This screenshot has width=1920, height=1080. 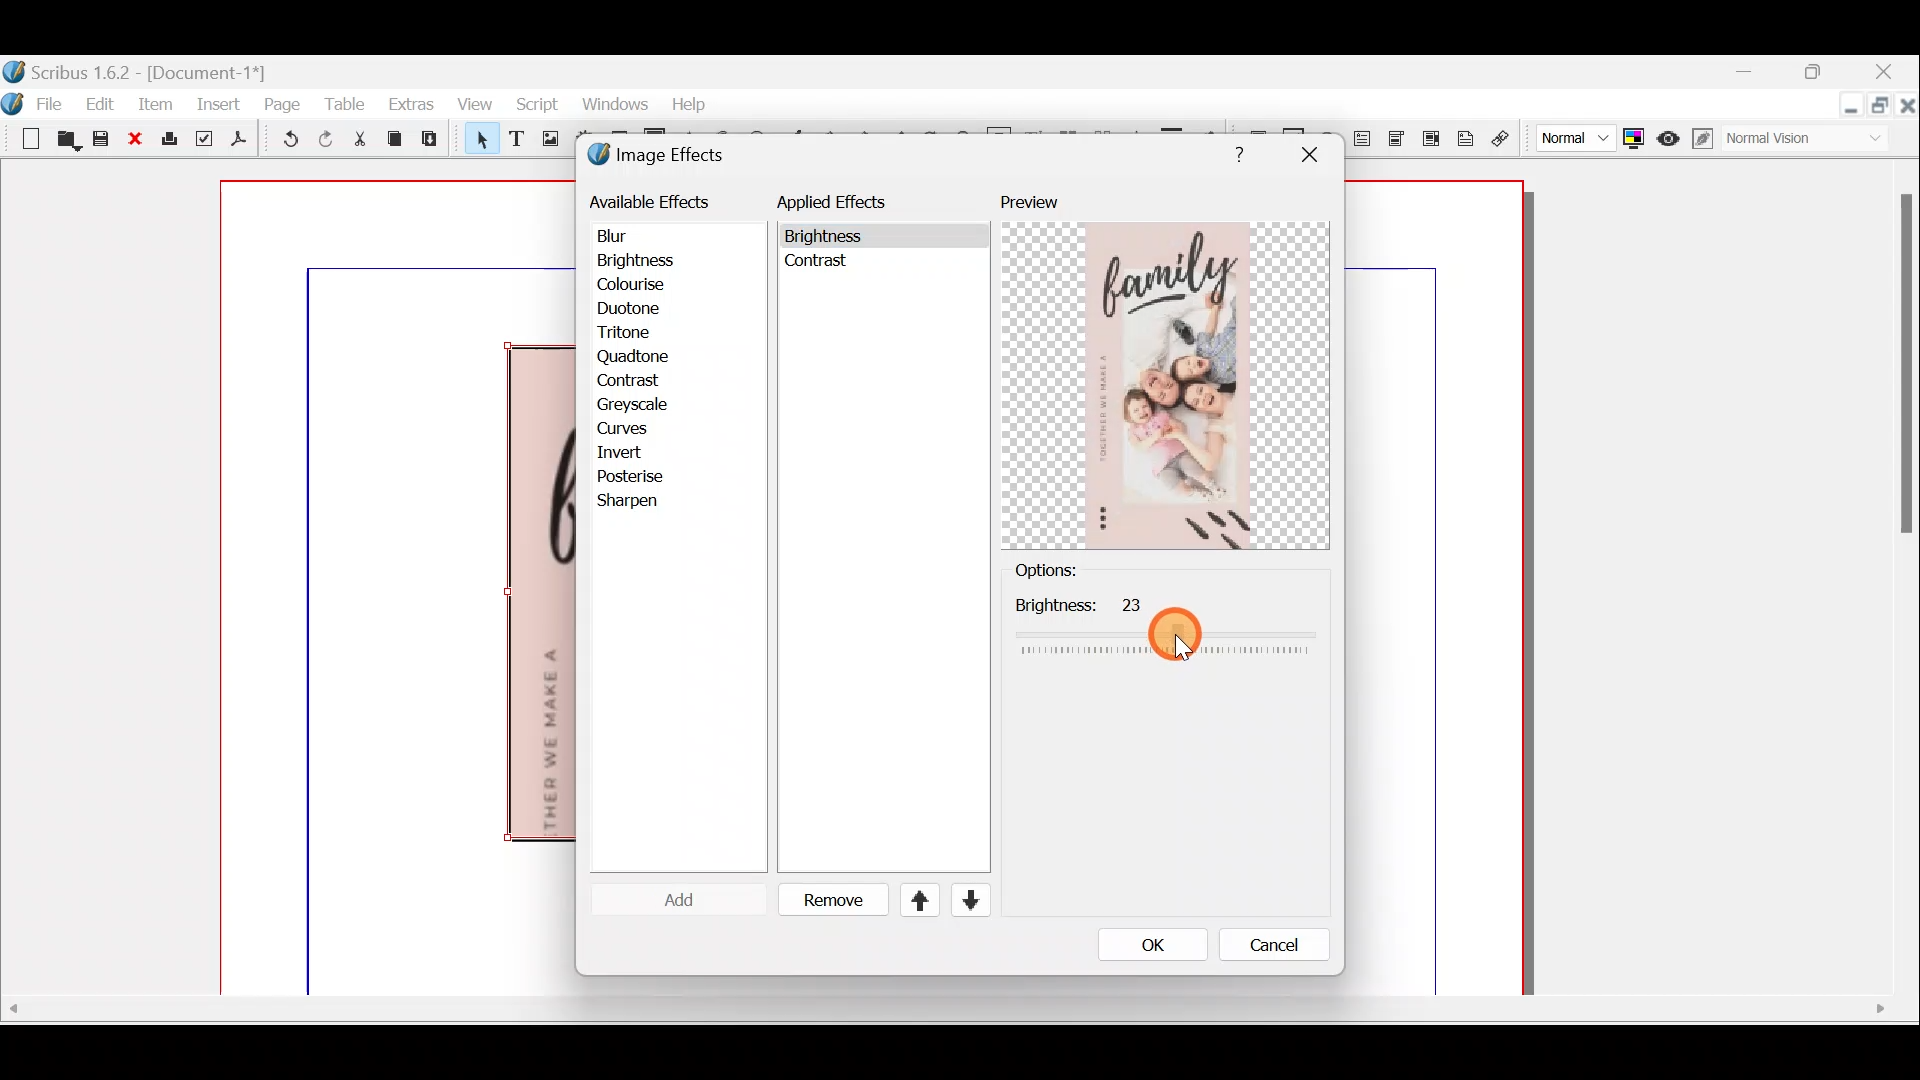 What do you see at coordinates (473, 104) in the screenshot?
I see `View` at bounding box center [473, 104].